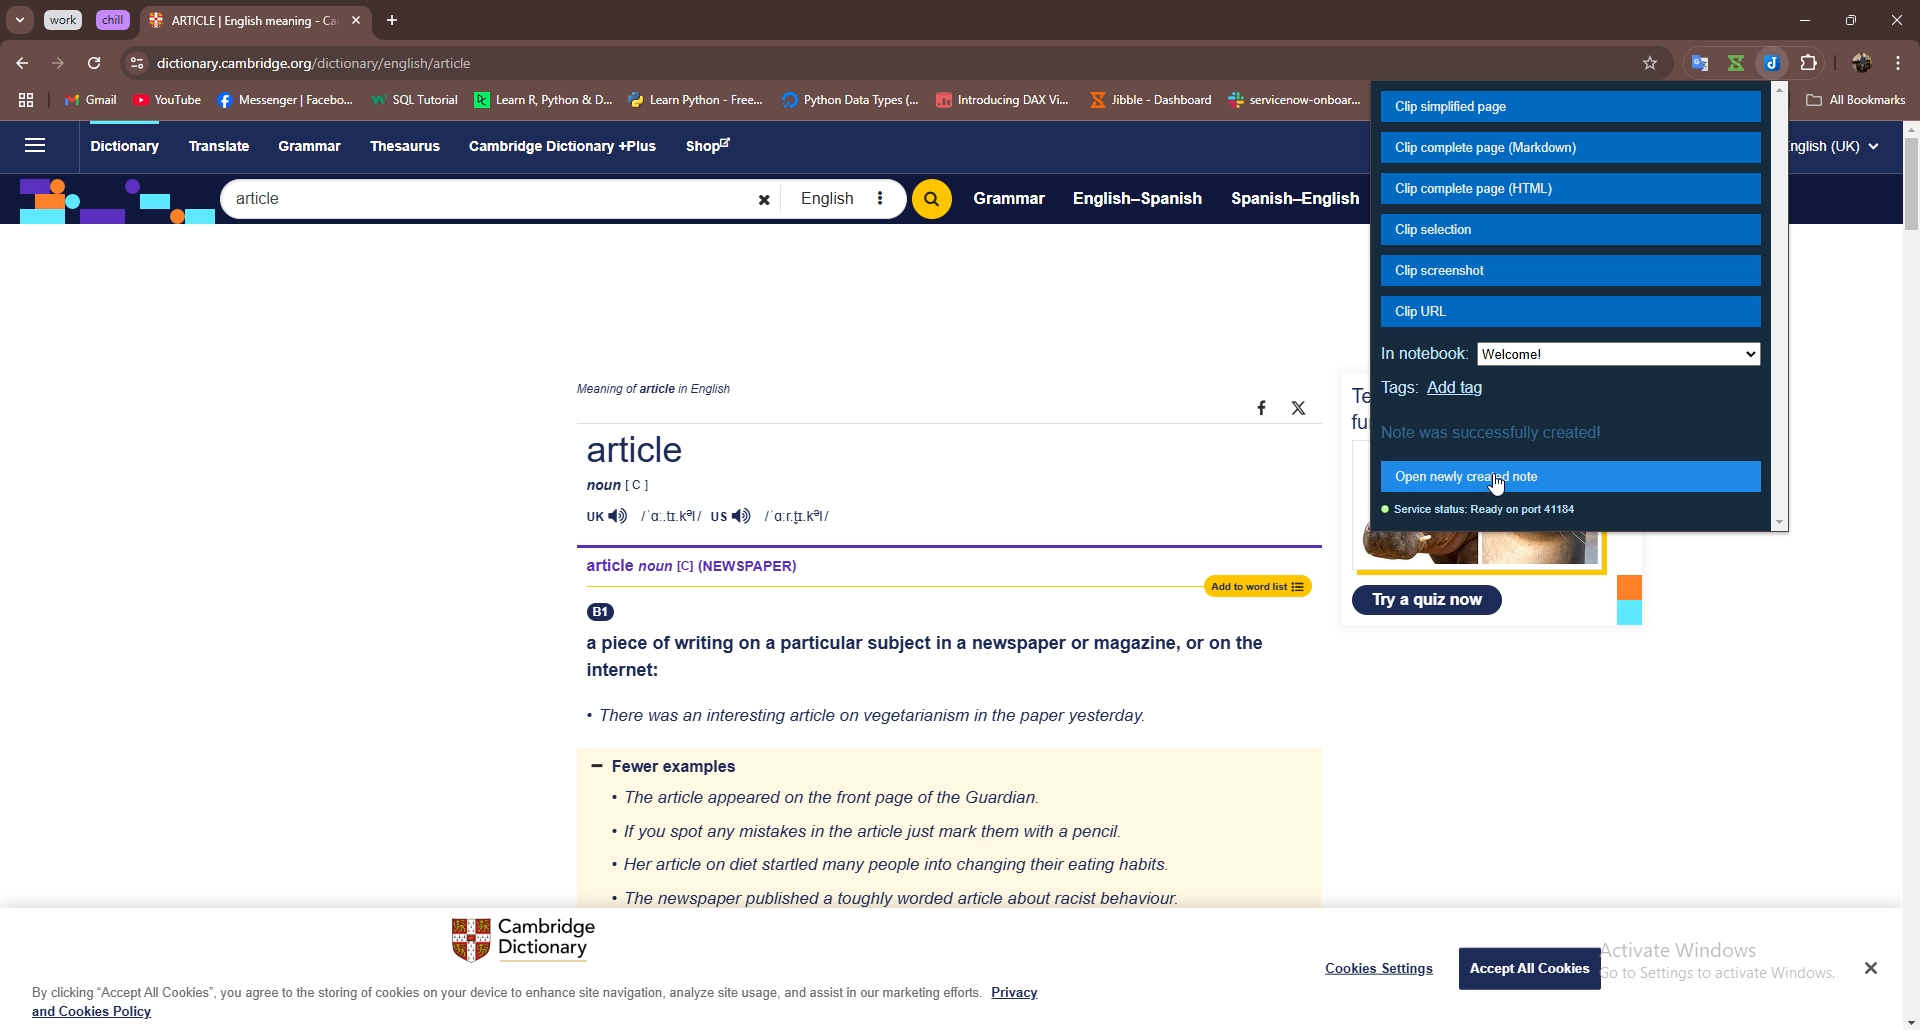 The height and width of the screenshot is (1030, 1920). What do you see at coordinates (1532, 967) in the screenshot?
I see ` Accept All Cookies` at bounding box center [1532, 967].